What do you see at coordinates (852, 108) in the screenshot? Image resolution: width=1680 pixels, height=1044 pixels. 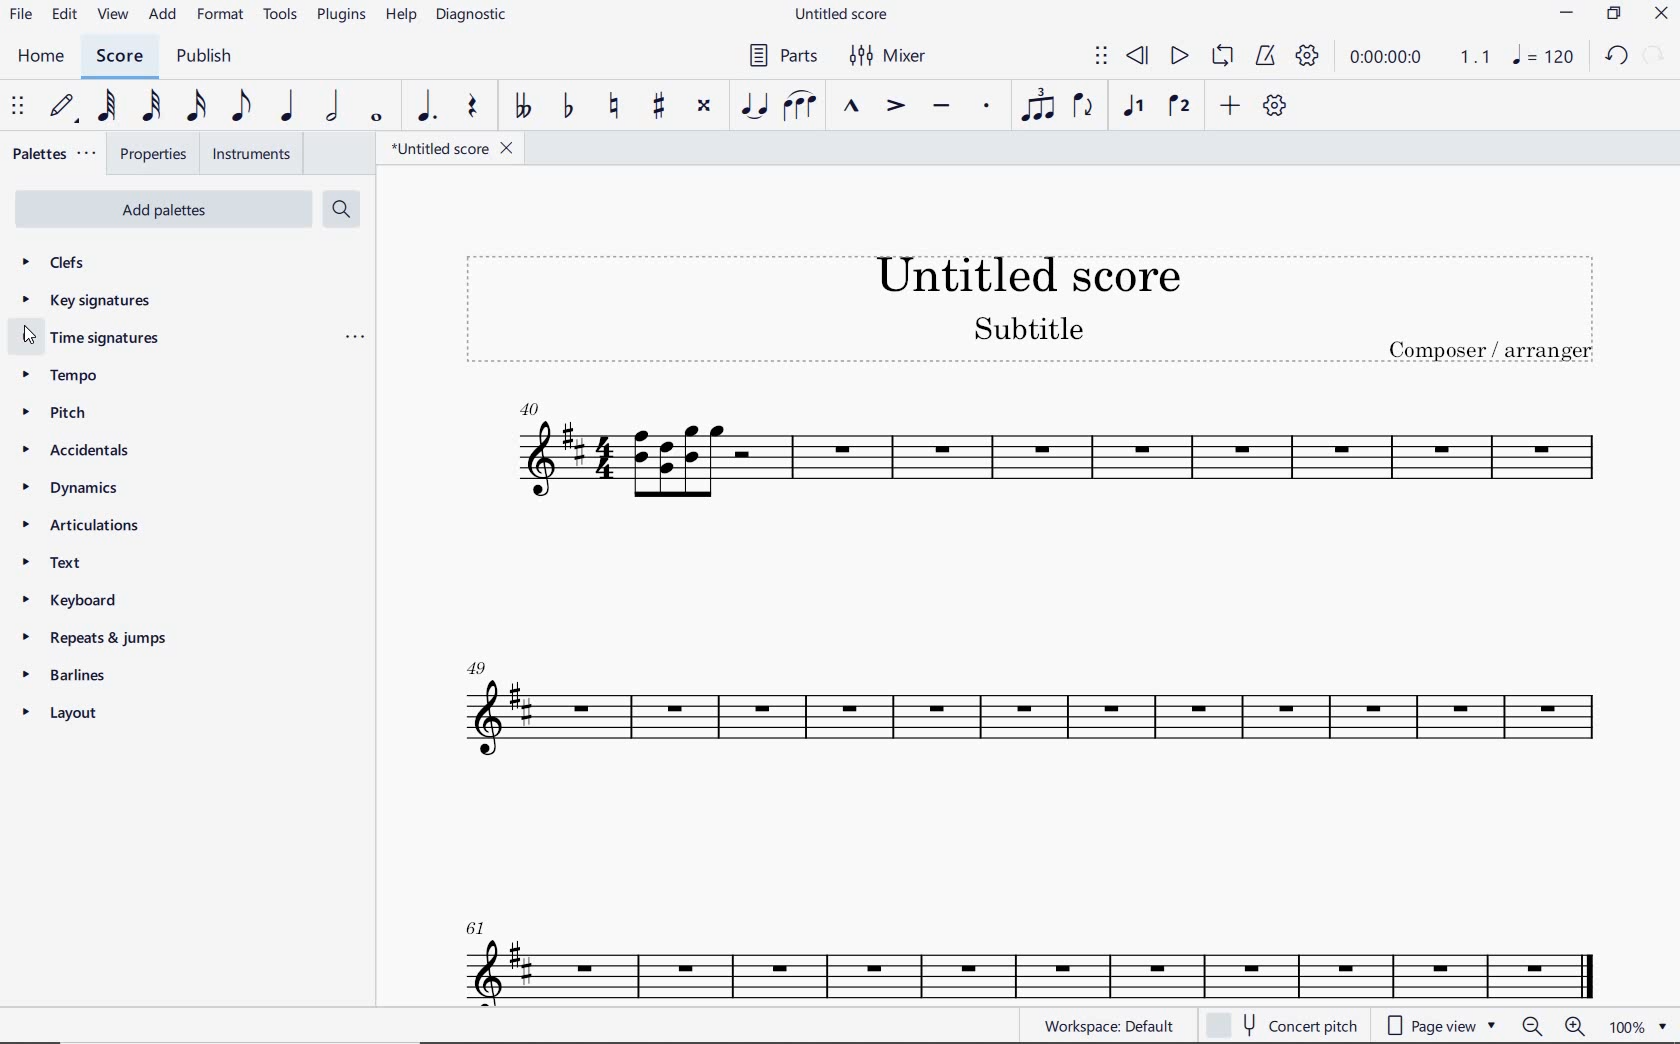 I see `MARCATO` at bounding box center [852, 108].